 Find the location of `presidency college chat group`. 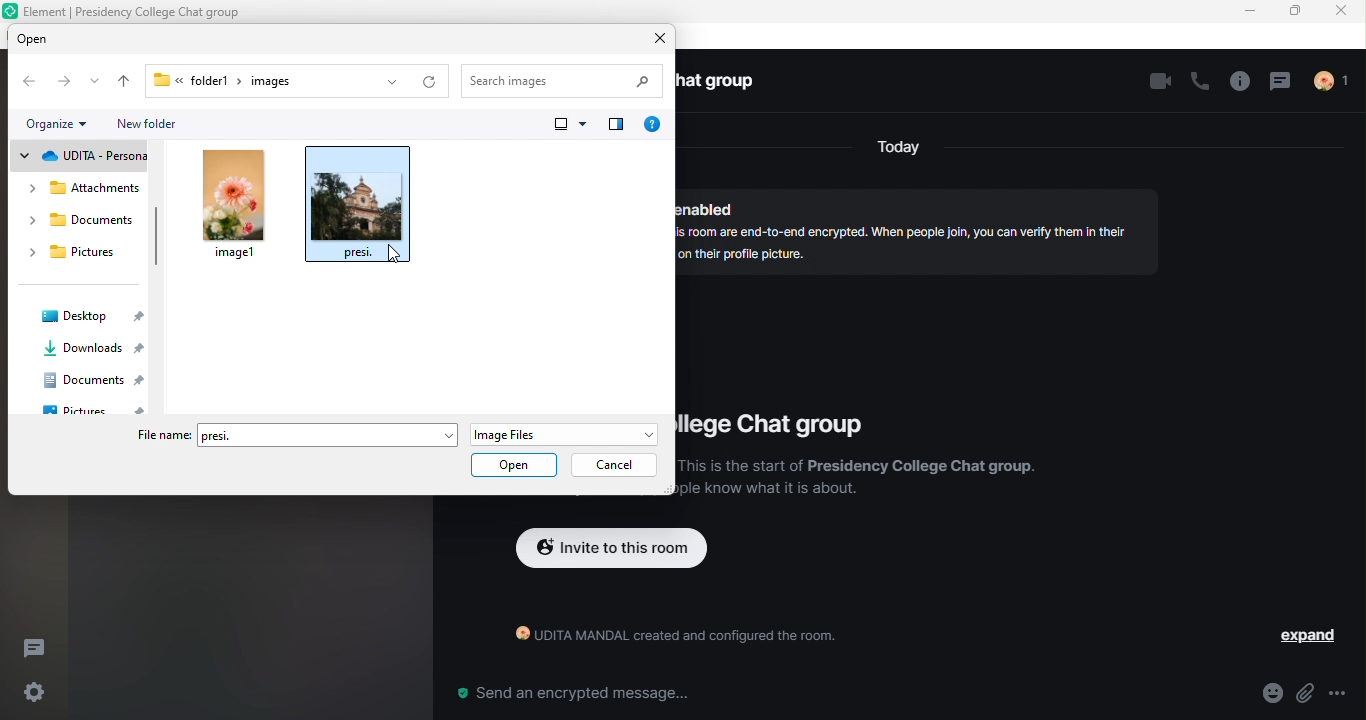

presidency college chat group is located at coordinates (775, 422).